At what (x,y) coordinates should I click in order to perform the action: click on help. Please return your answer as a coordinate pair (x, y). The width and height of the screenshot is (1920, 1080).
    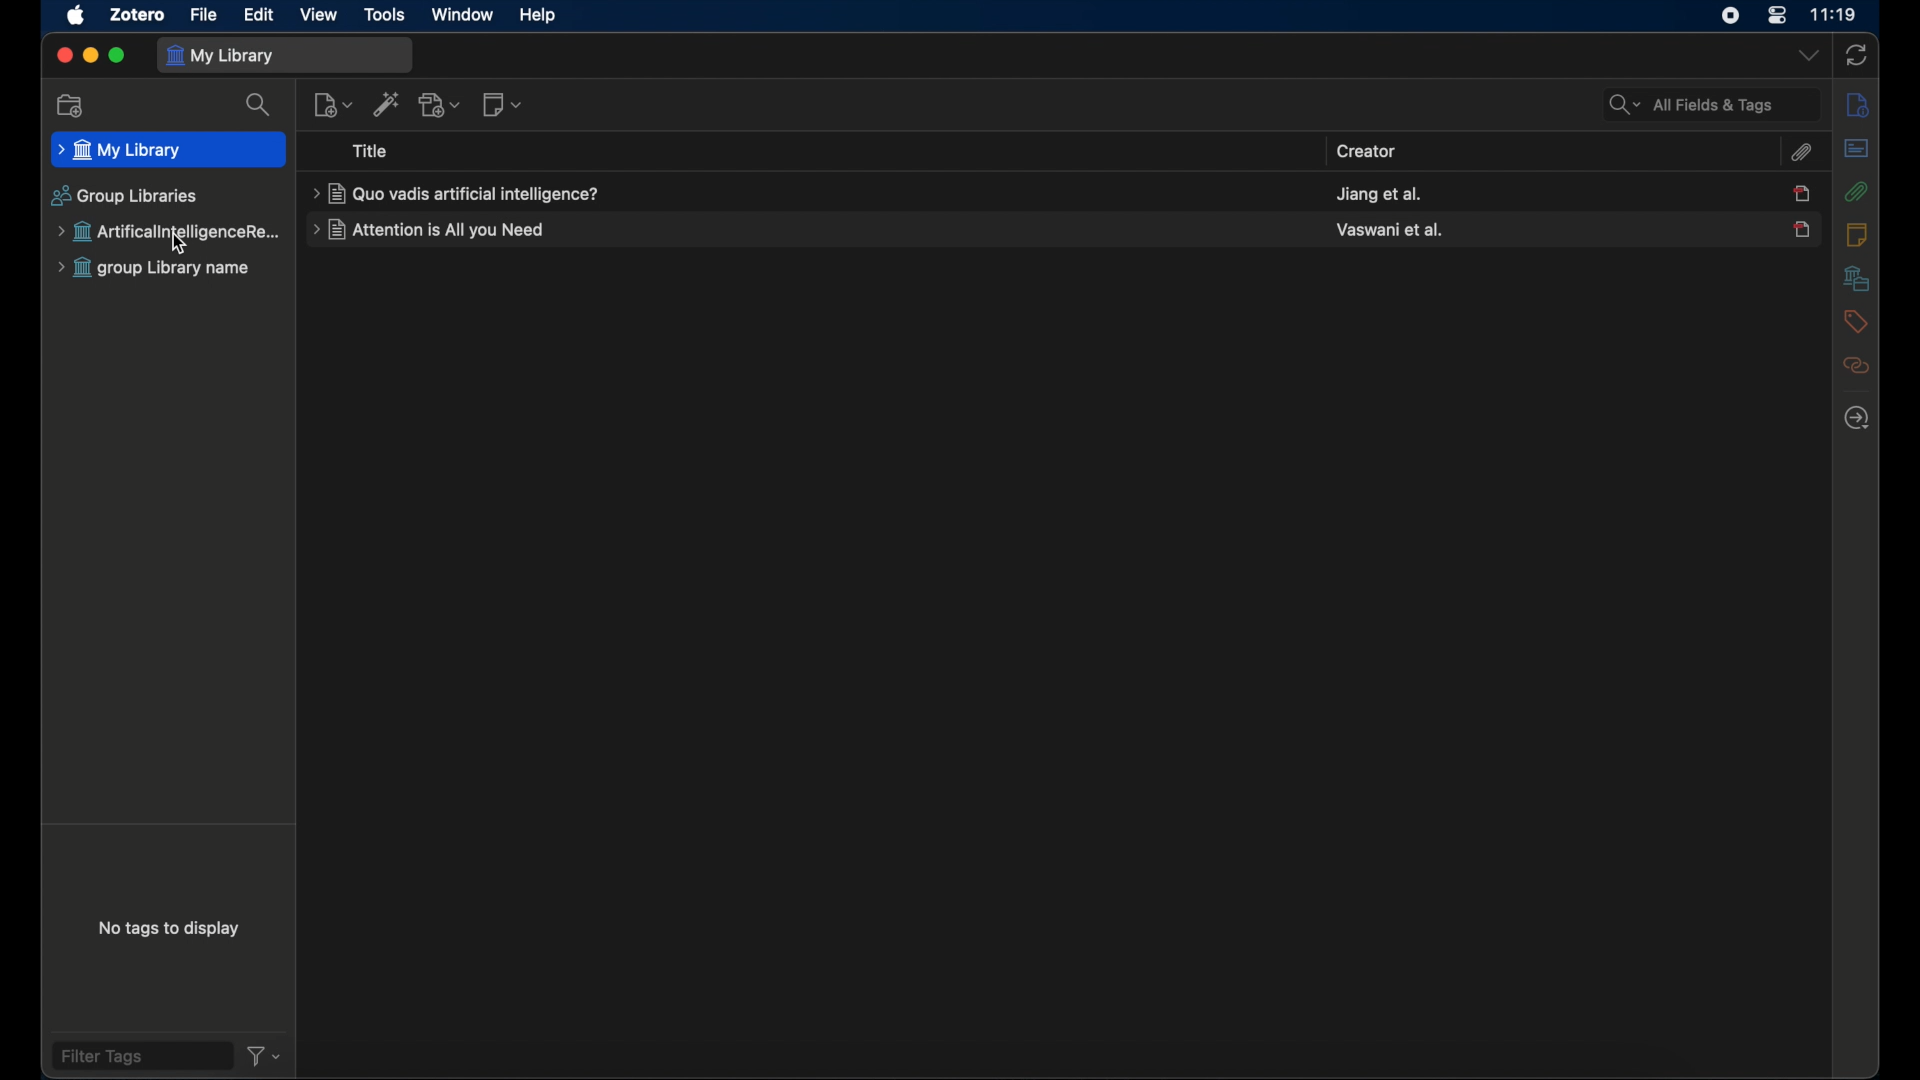
    Looking at the image, I should click on (537, 17).